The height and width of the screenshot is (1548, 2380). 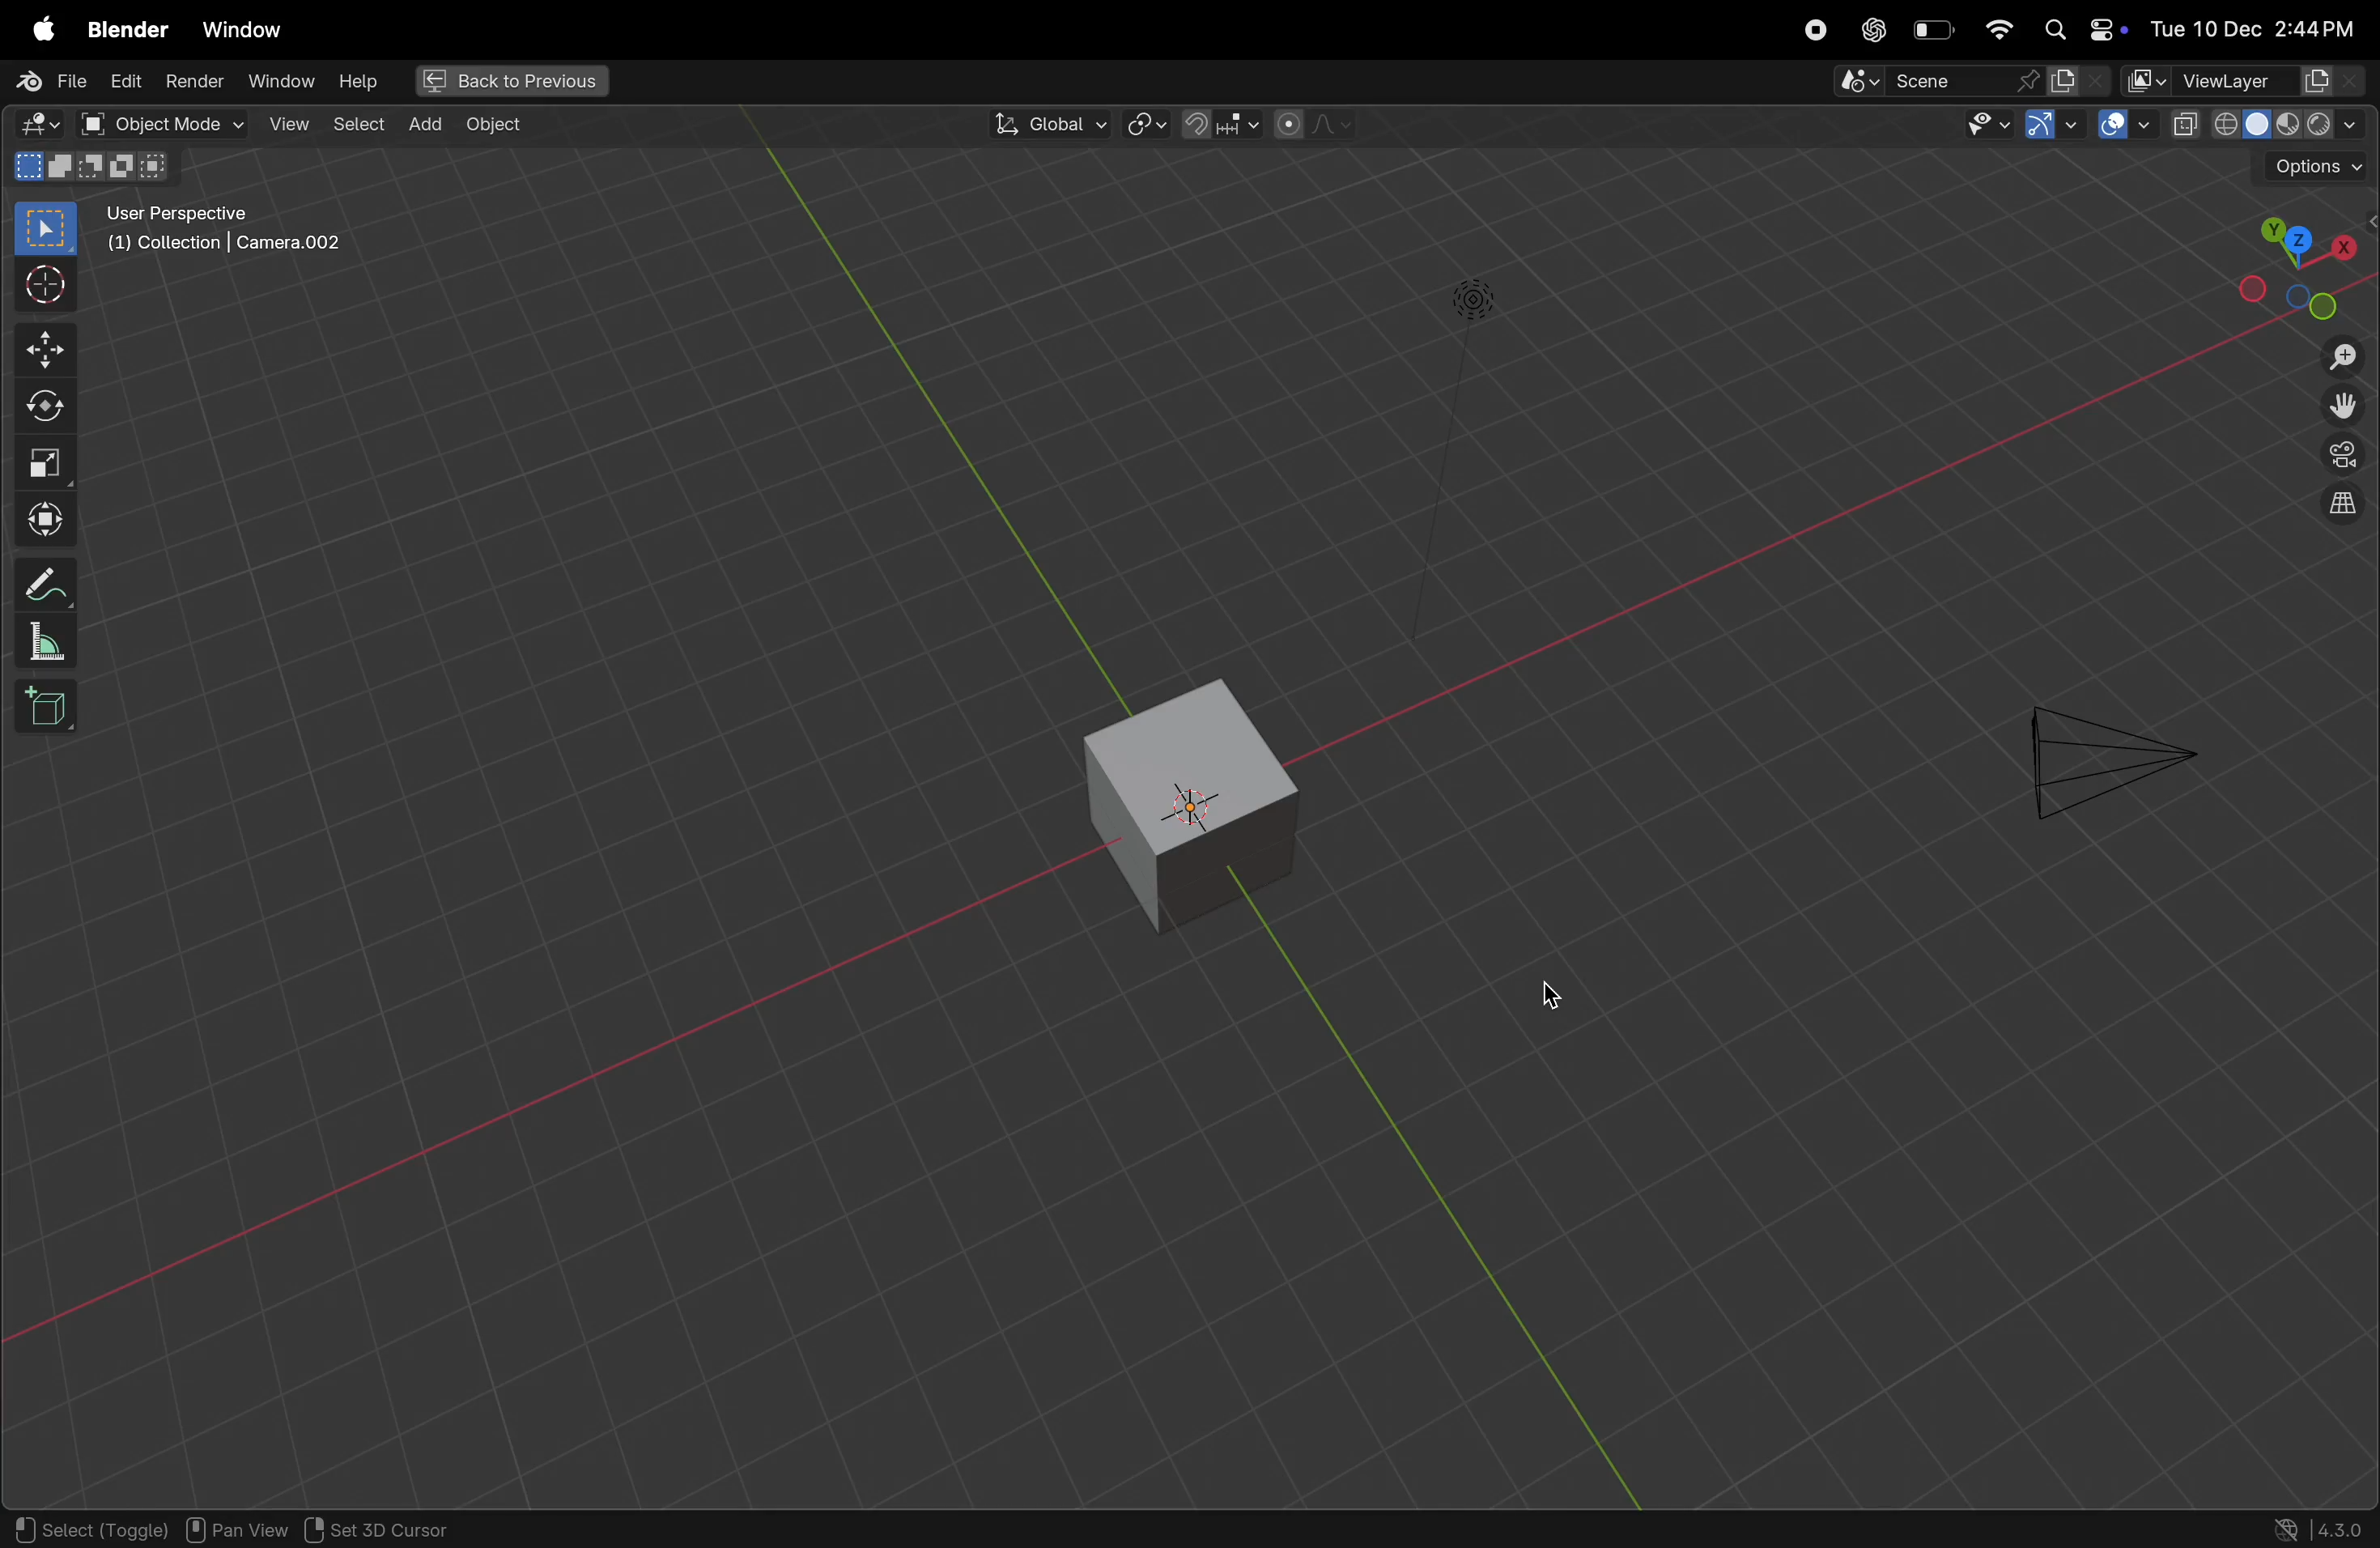 What do you see at coordinates (1046, 125) in the screenshot?
I see `Global` at bounding box center [1046, 125].